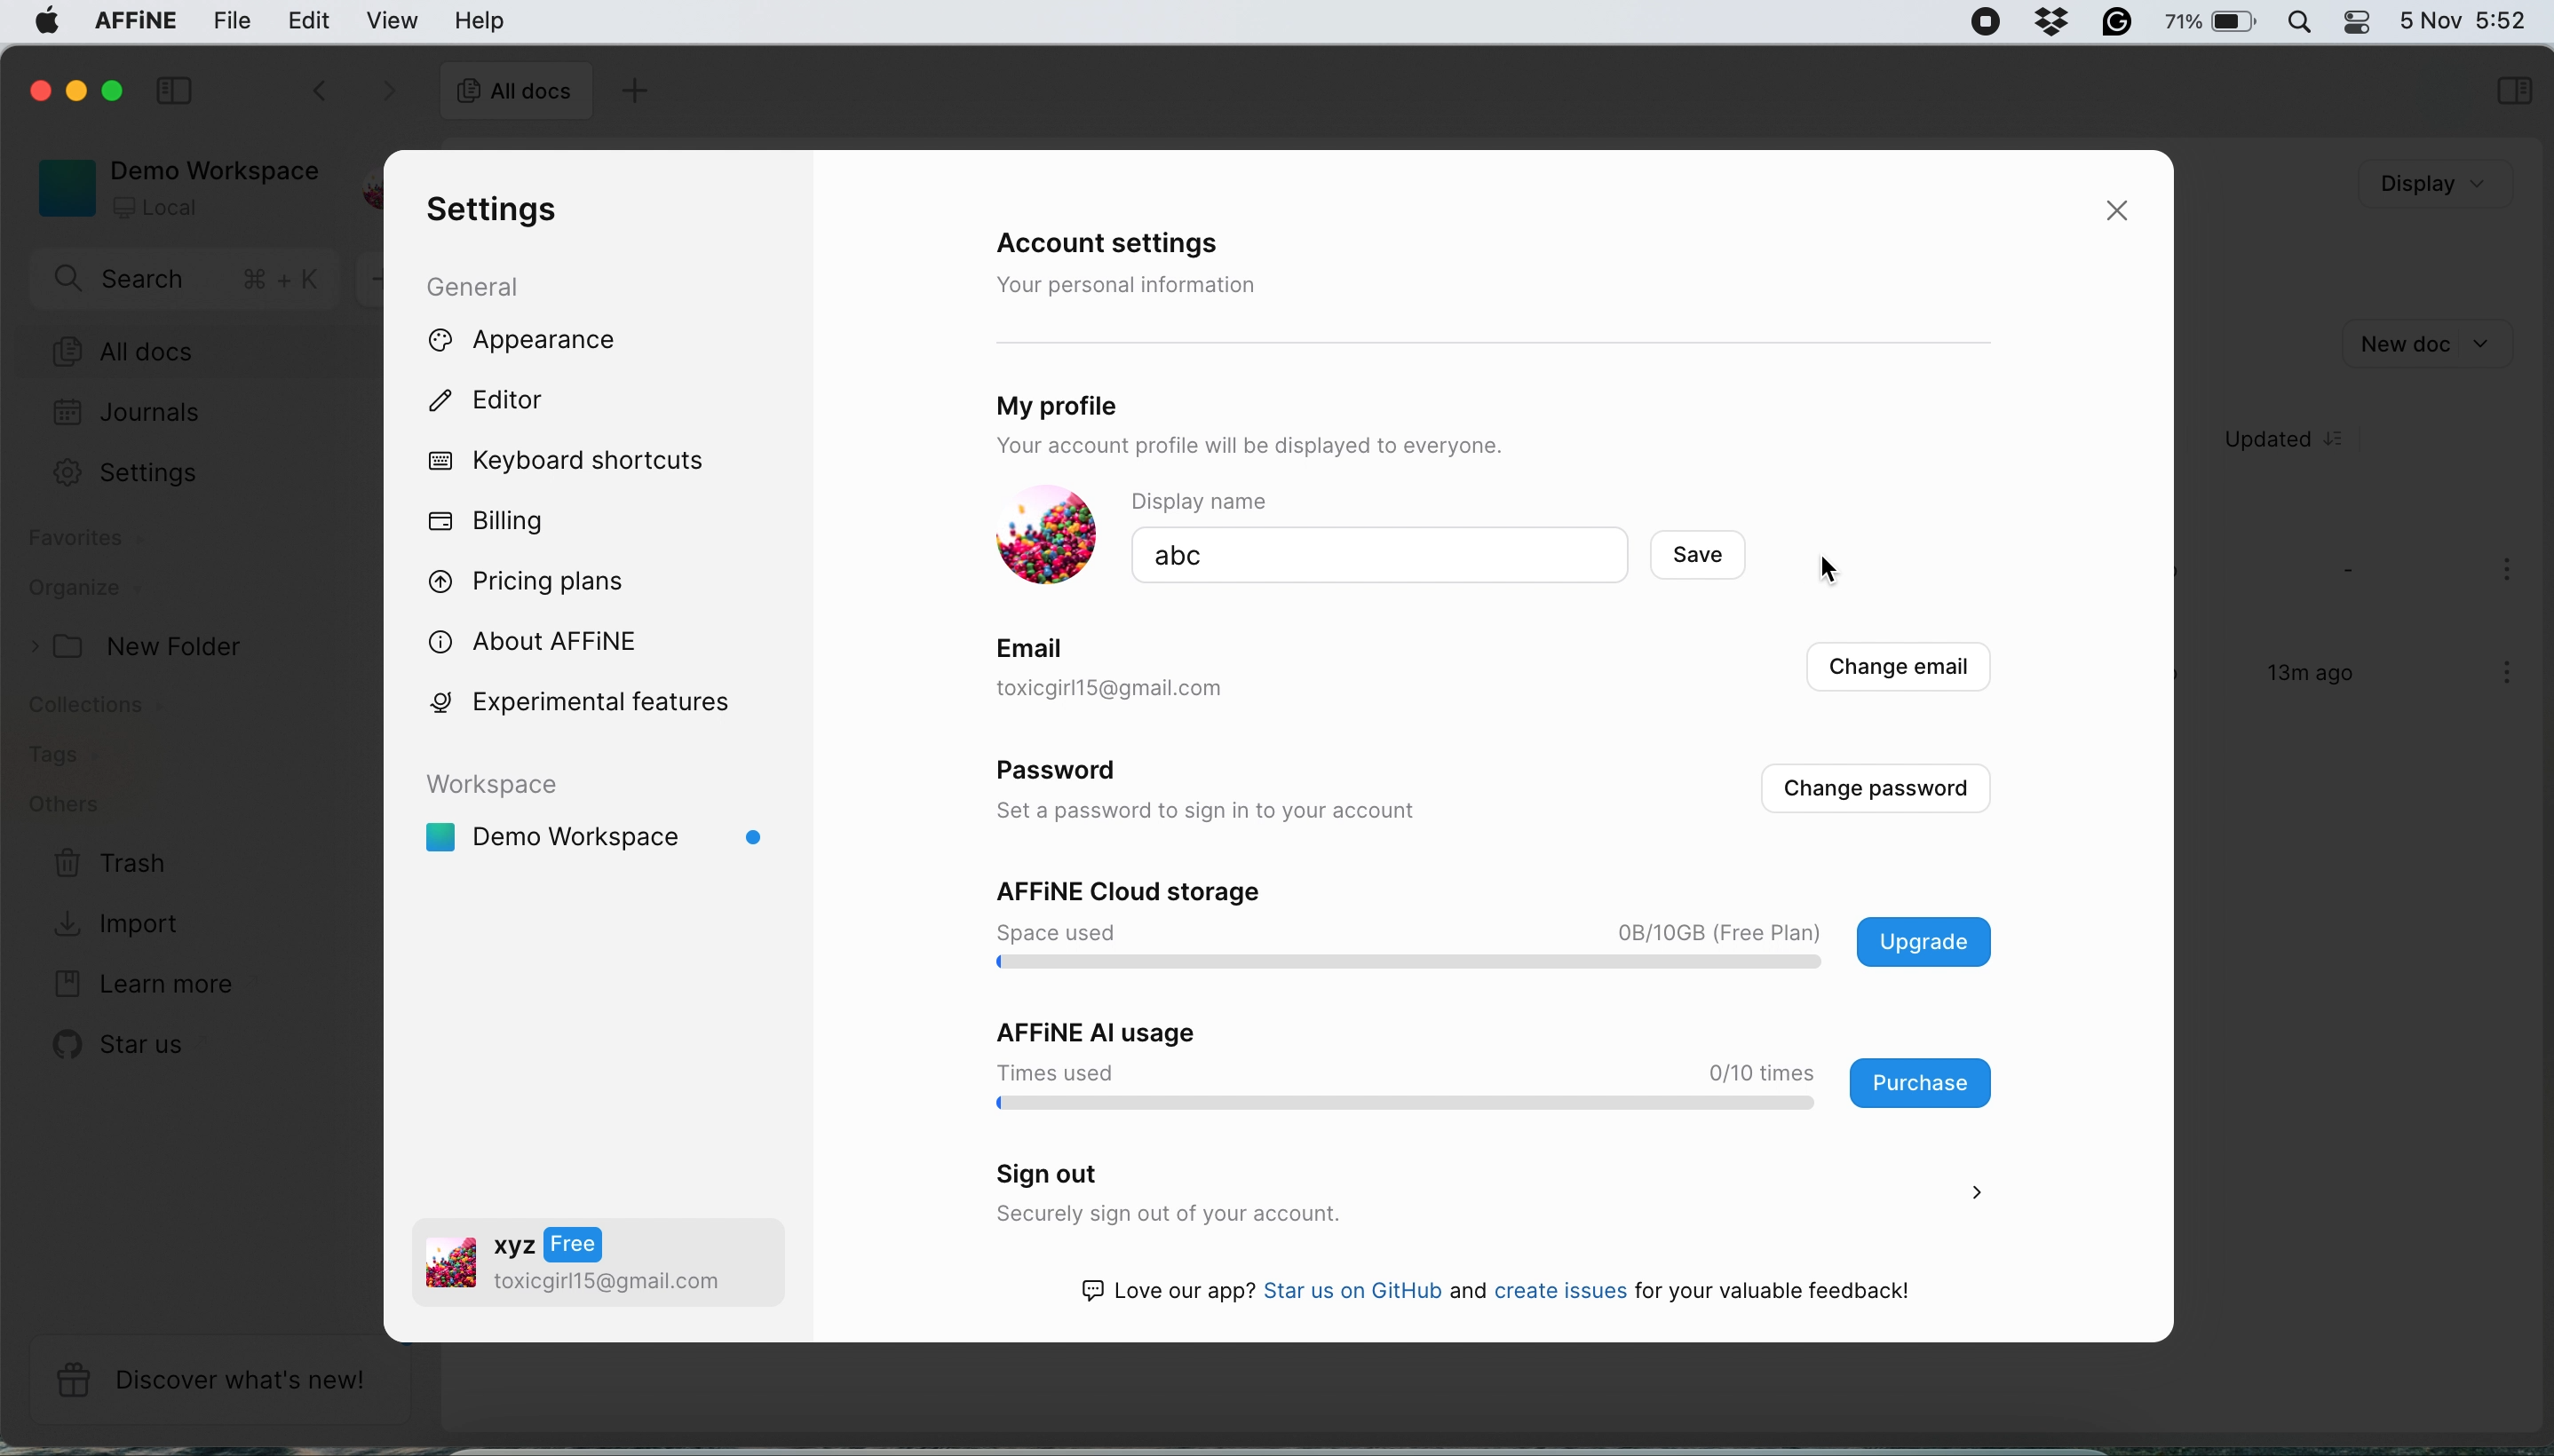 The image size is (2554, 1456). Describe the element at coordinates (112, 865) in the screenshot. I see `trash` at that location.